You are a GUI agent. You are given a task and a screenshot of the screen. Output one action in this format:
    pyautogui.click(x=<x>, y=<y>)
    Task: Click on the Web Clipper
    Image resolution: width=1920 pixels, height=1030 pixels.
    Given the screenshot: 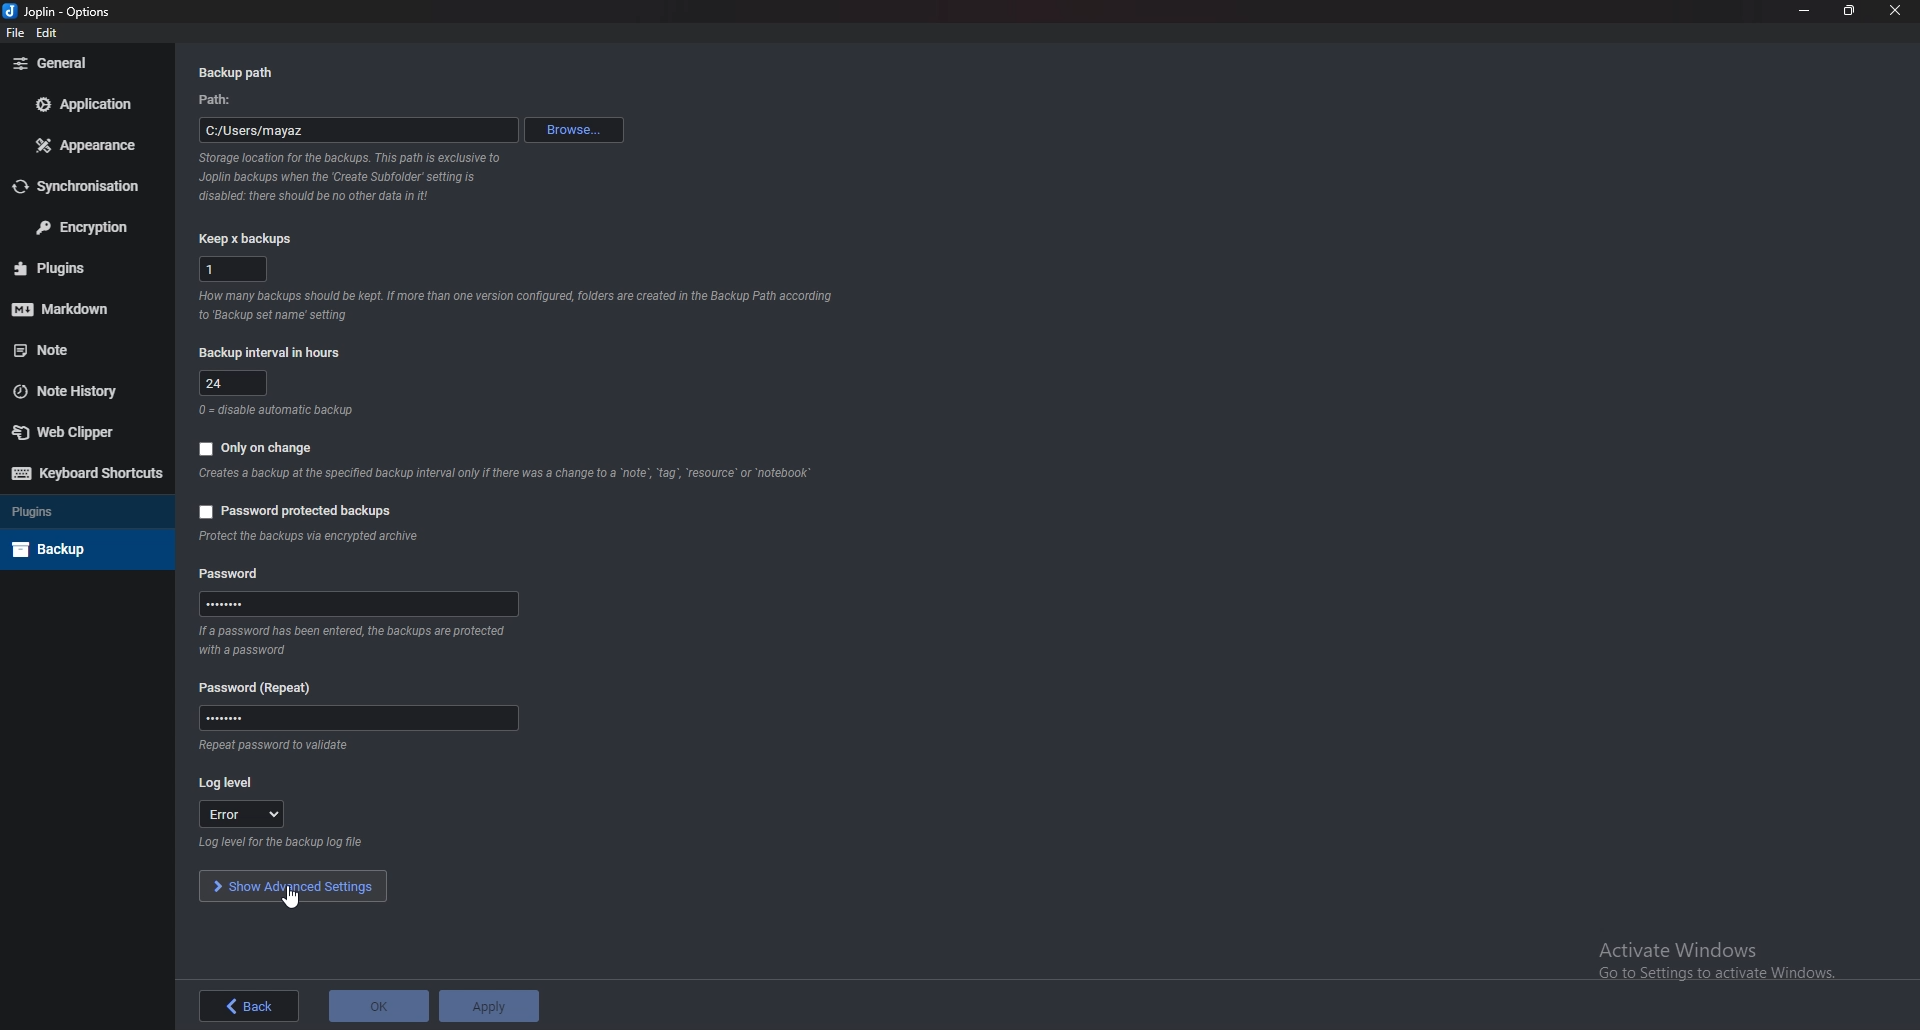 What is the action you would take?
    pyautogui.click(x=78, y=431)
    